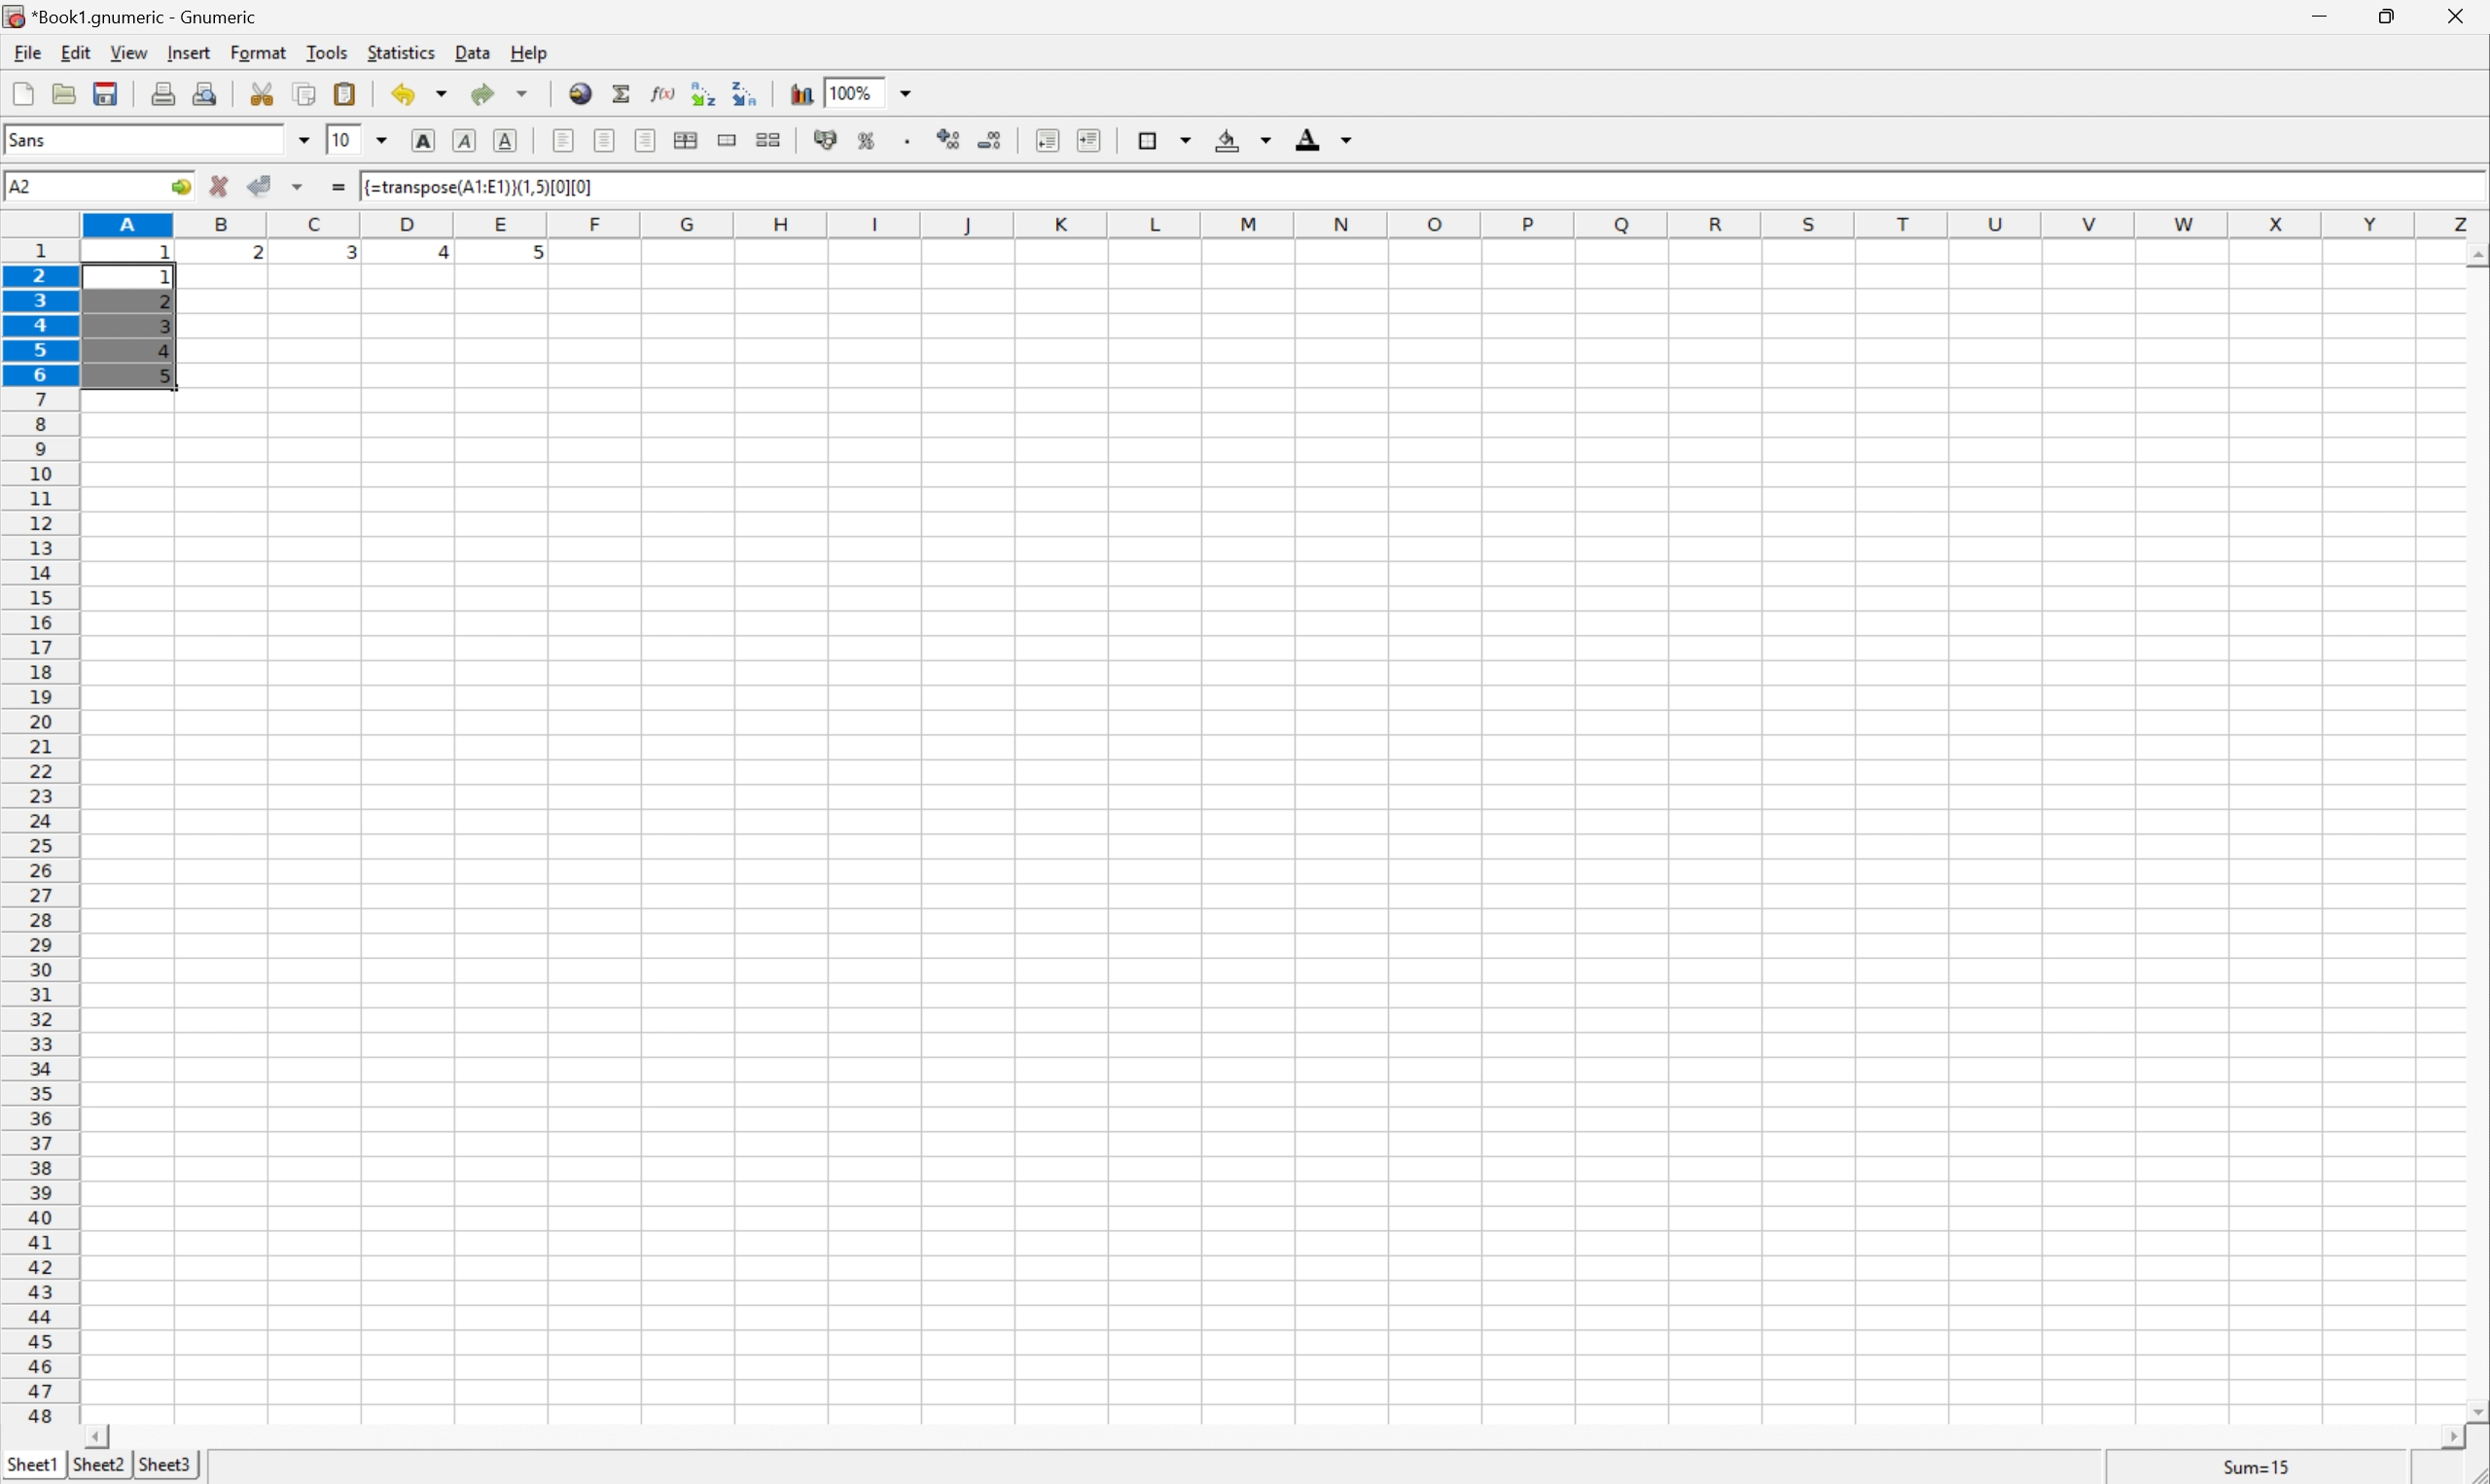  I want to click on cancel change, so click(220, 180).